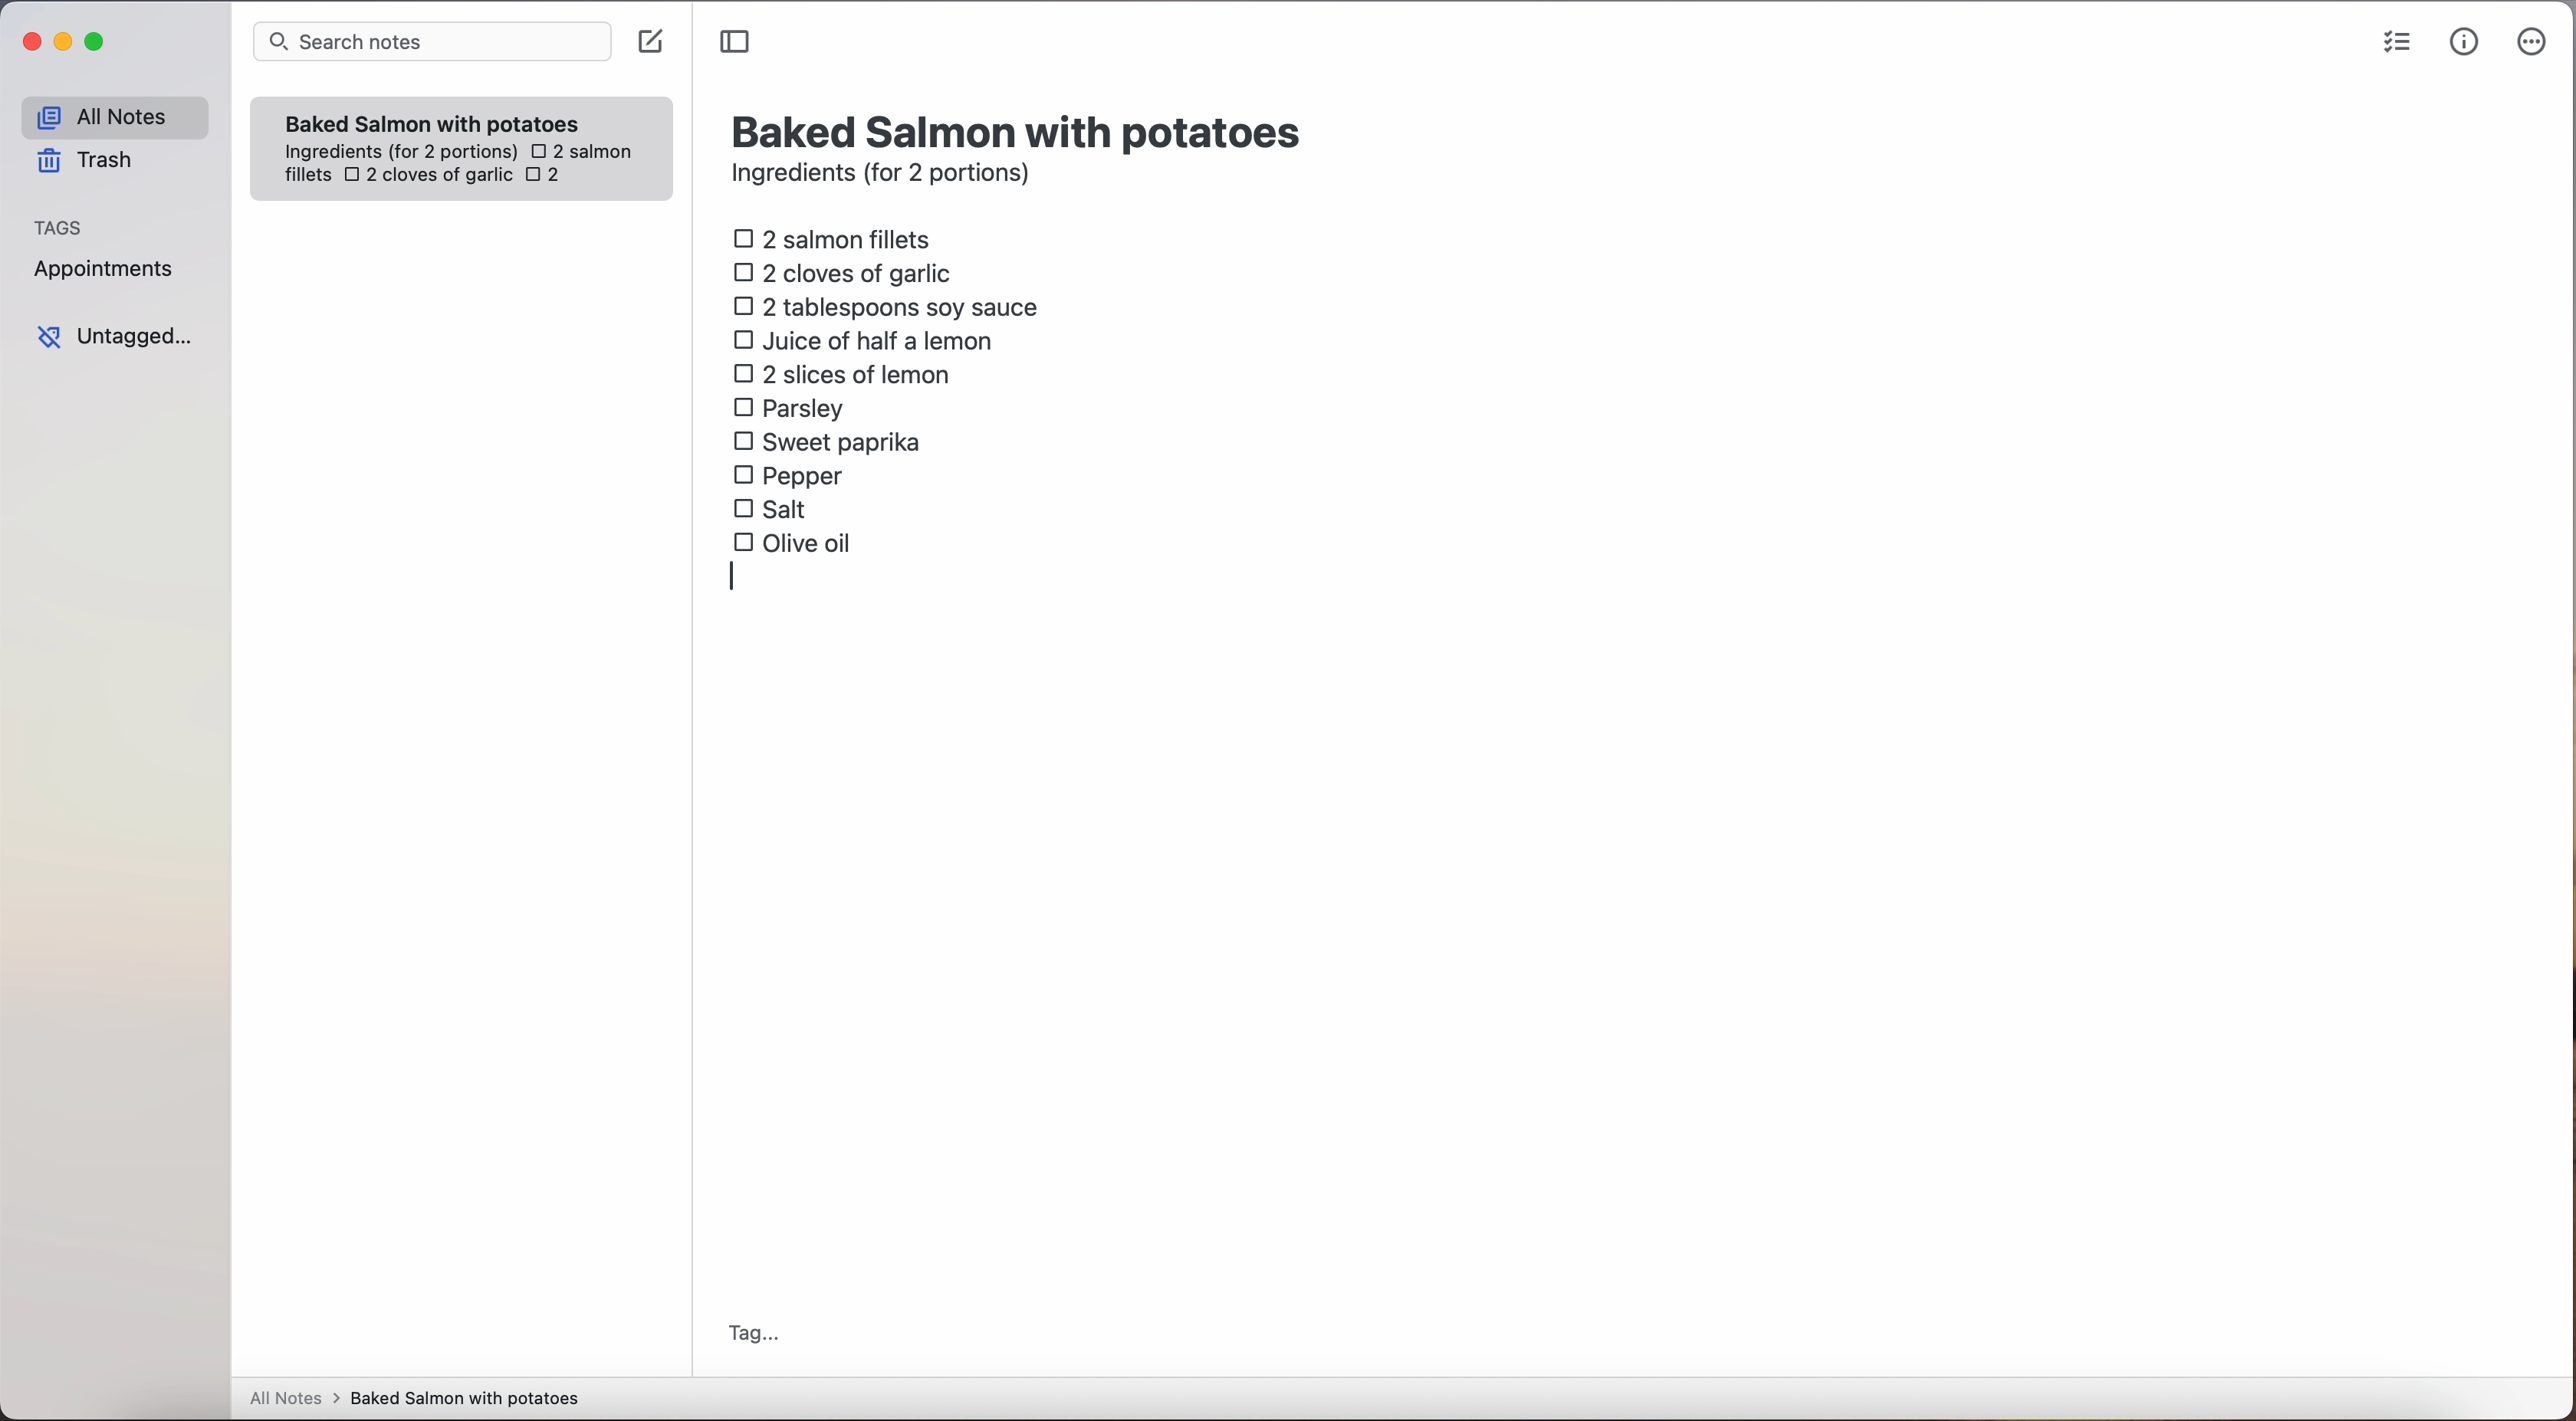 Image resolution: width=2576 pixels, height=1421 pixels. Describe the element at coordinates (398, 153) in the screenshot. I see `ingredientes (for 2 portions)` at that location.